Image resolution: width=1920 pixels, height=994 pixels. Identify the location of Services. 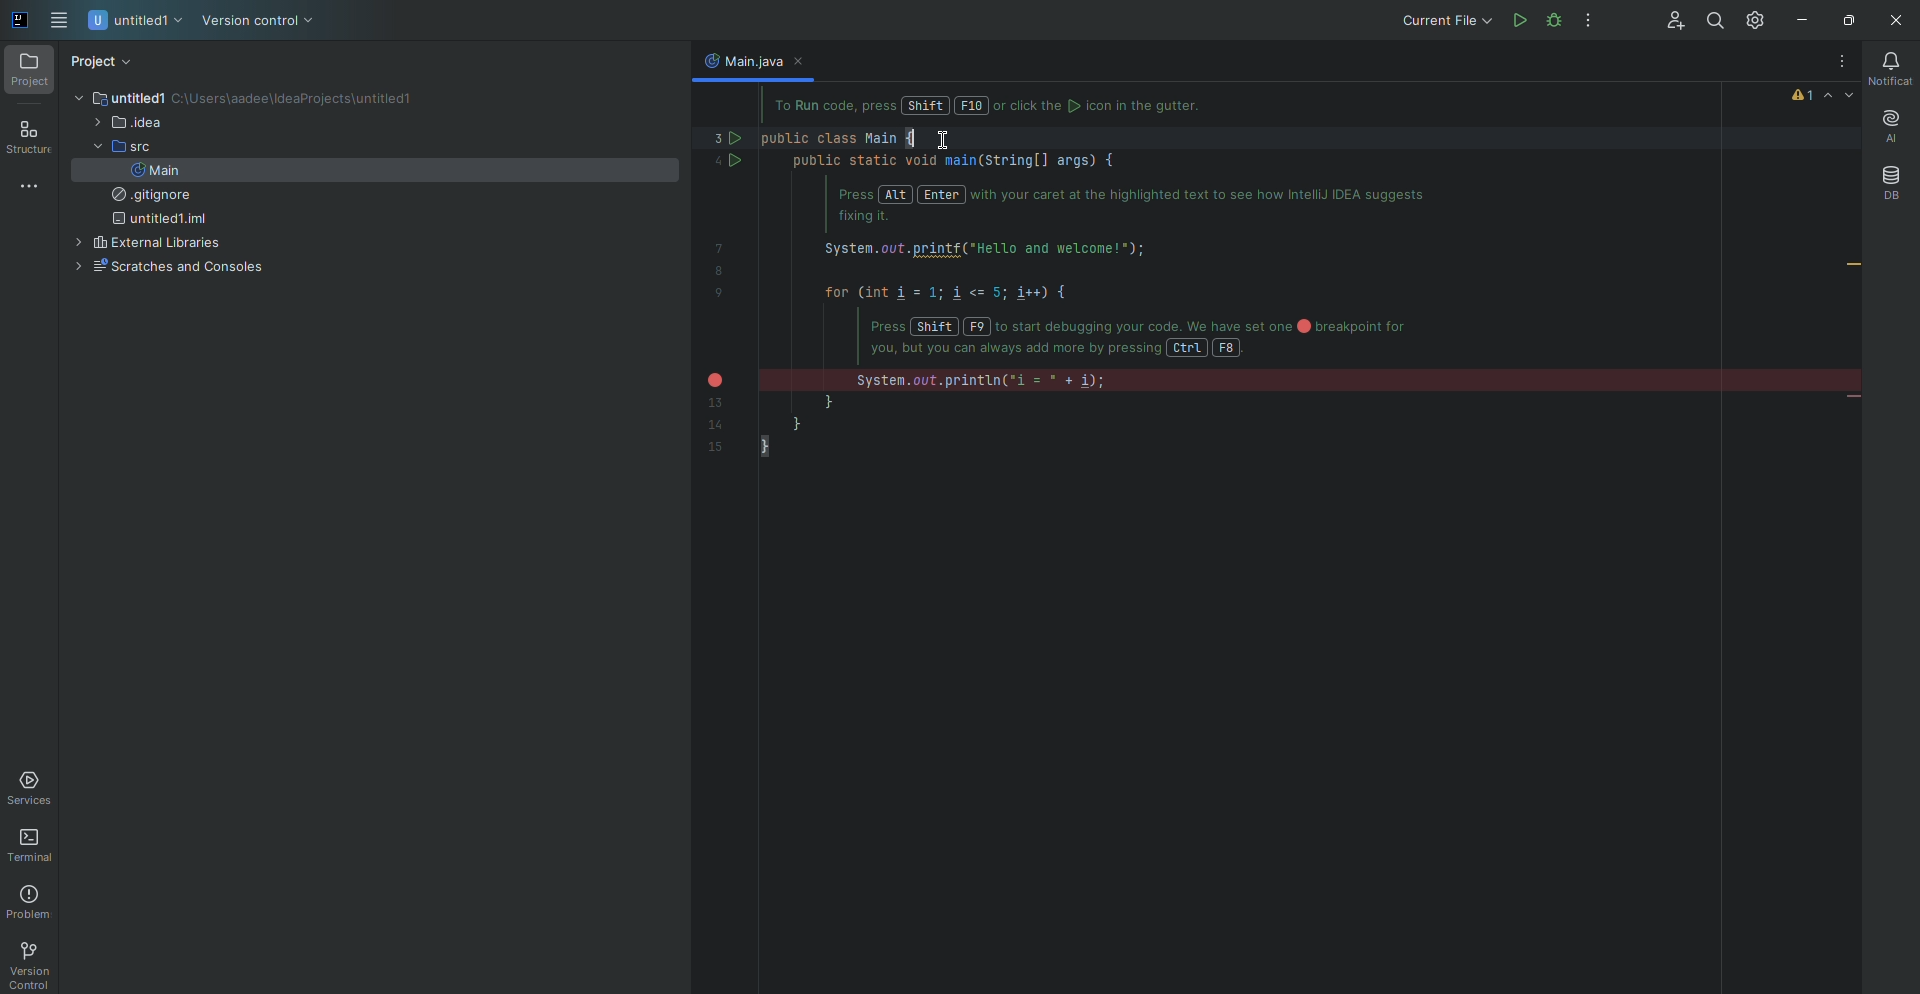
(33, 788).